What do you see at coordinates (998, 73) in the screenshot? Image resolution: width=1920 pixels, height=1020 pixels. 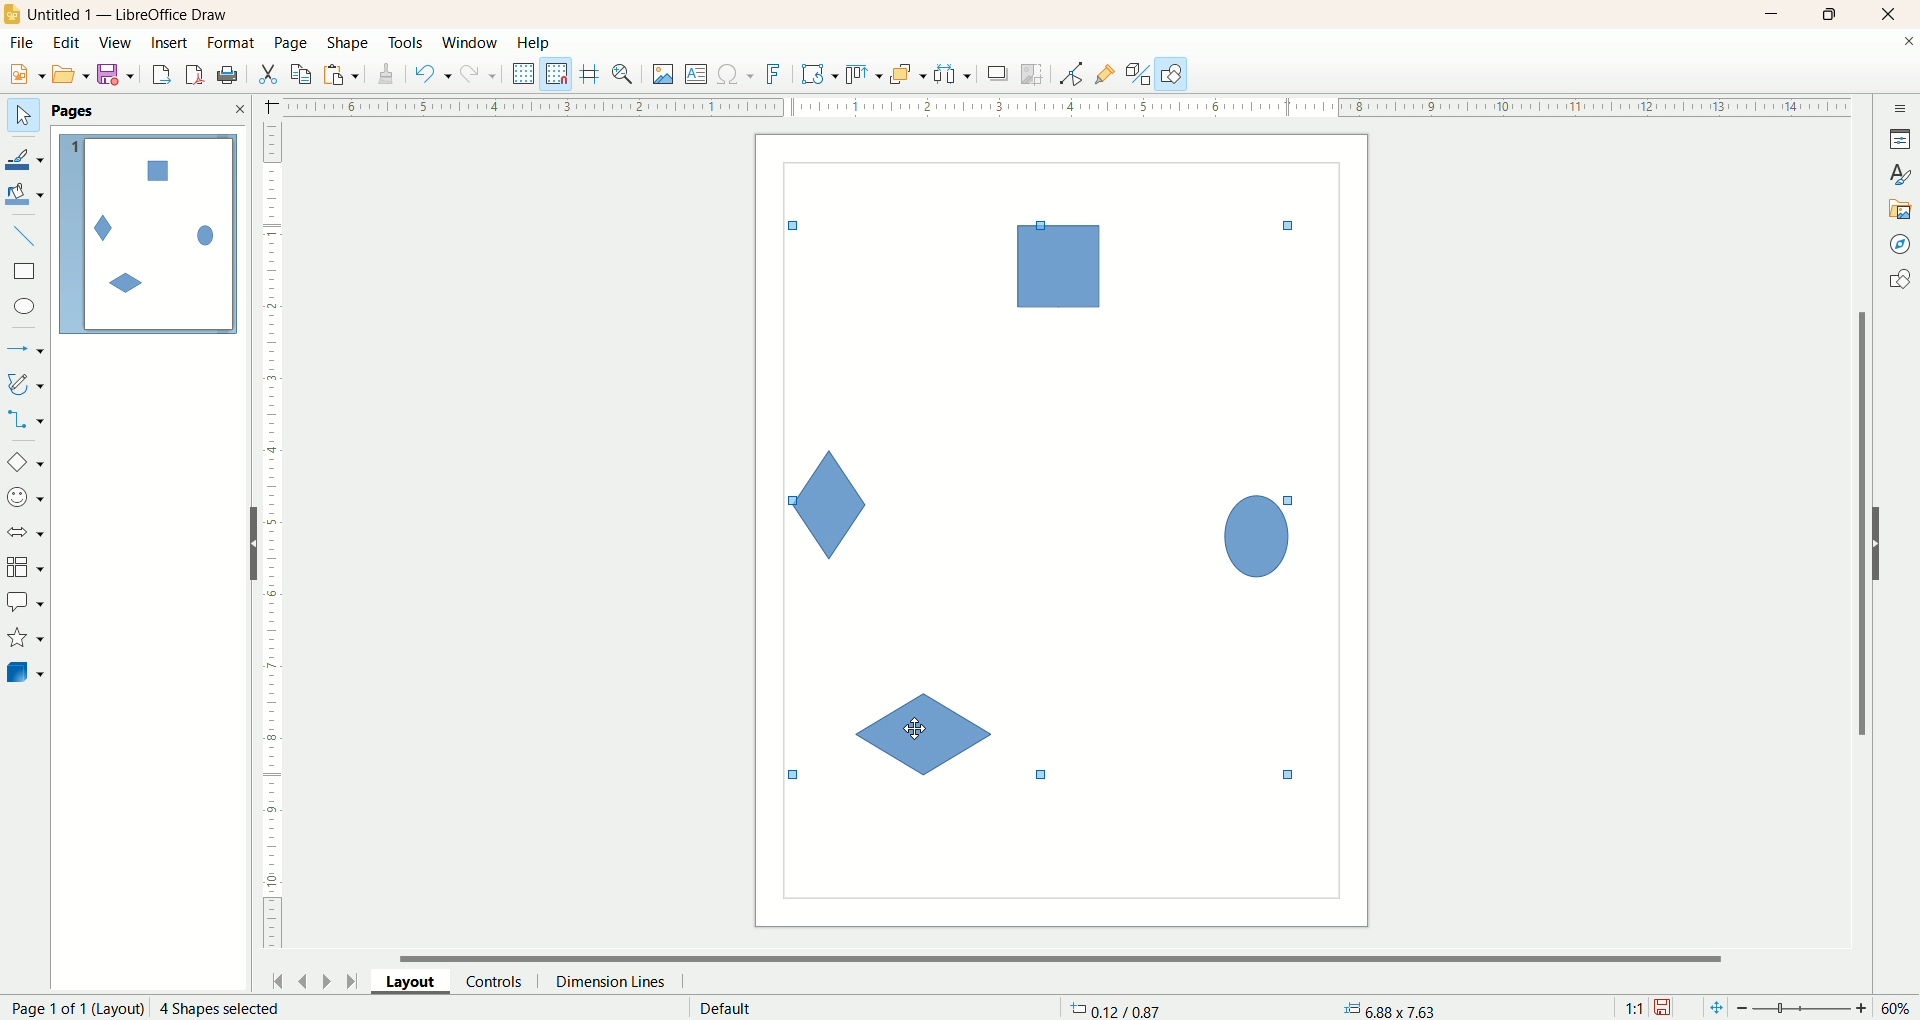 I see `shadow` at bounding box center [998, 73].